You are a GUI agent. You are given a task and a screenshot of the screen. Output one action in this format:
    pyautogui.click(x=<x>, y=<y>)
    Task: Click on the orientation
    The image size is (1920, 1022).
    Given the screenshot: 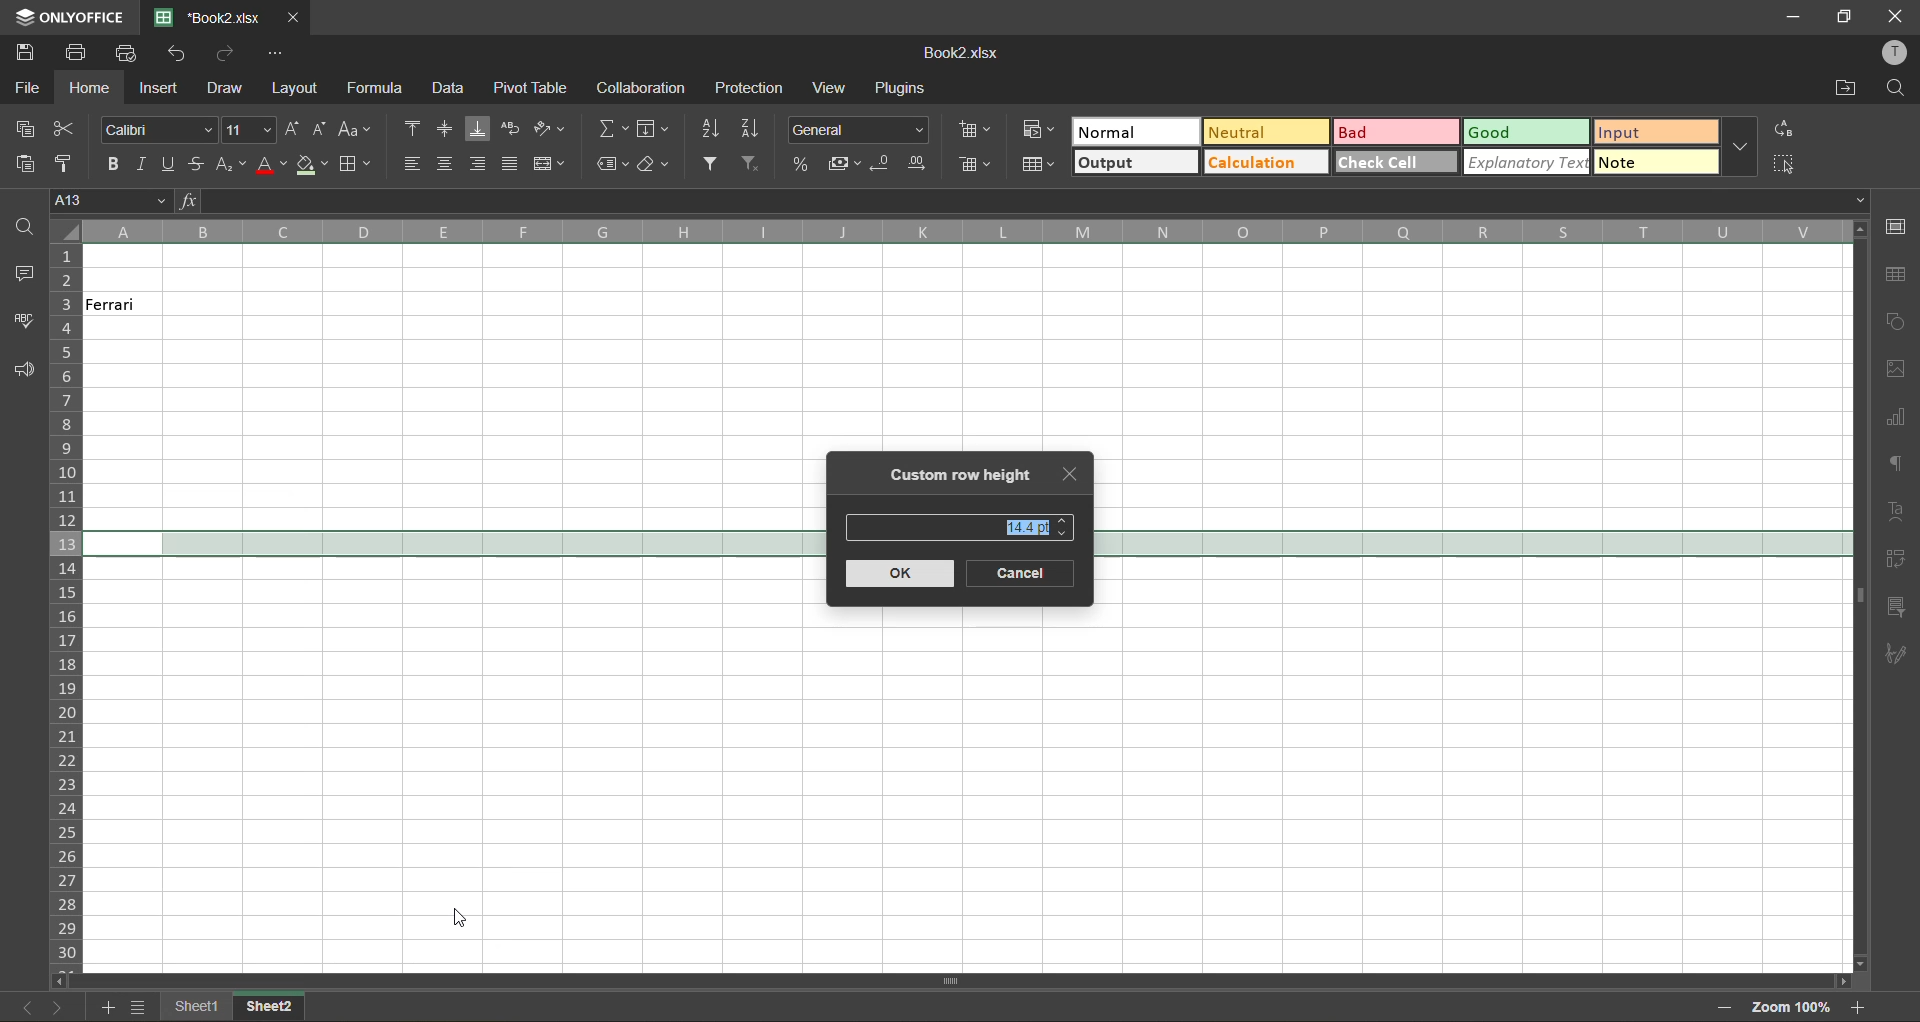 What is the action you would take?
    pyautogui.click(x=552, y=128)
    